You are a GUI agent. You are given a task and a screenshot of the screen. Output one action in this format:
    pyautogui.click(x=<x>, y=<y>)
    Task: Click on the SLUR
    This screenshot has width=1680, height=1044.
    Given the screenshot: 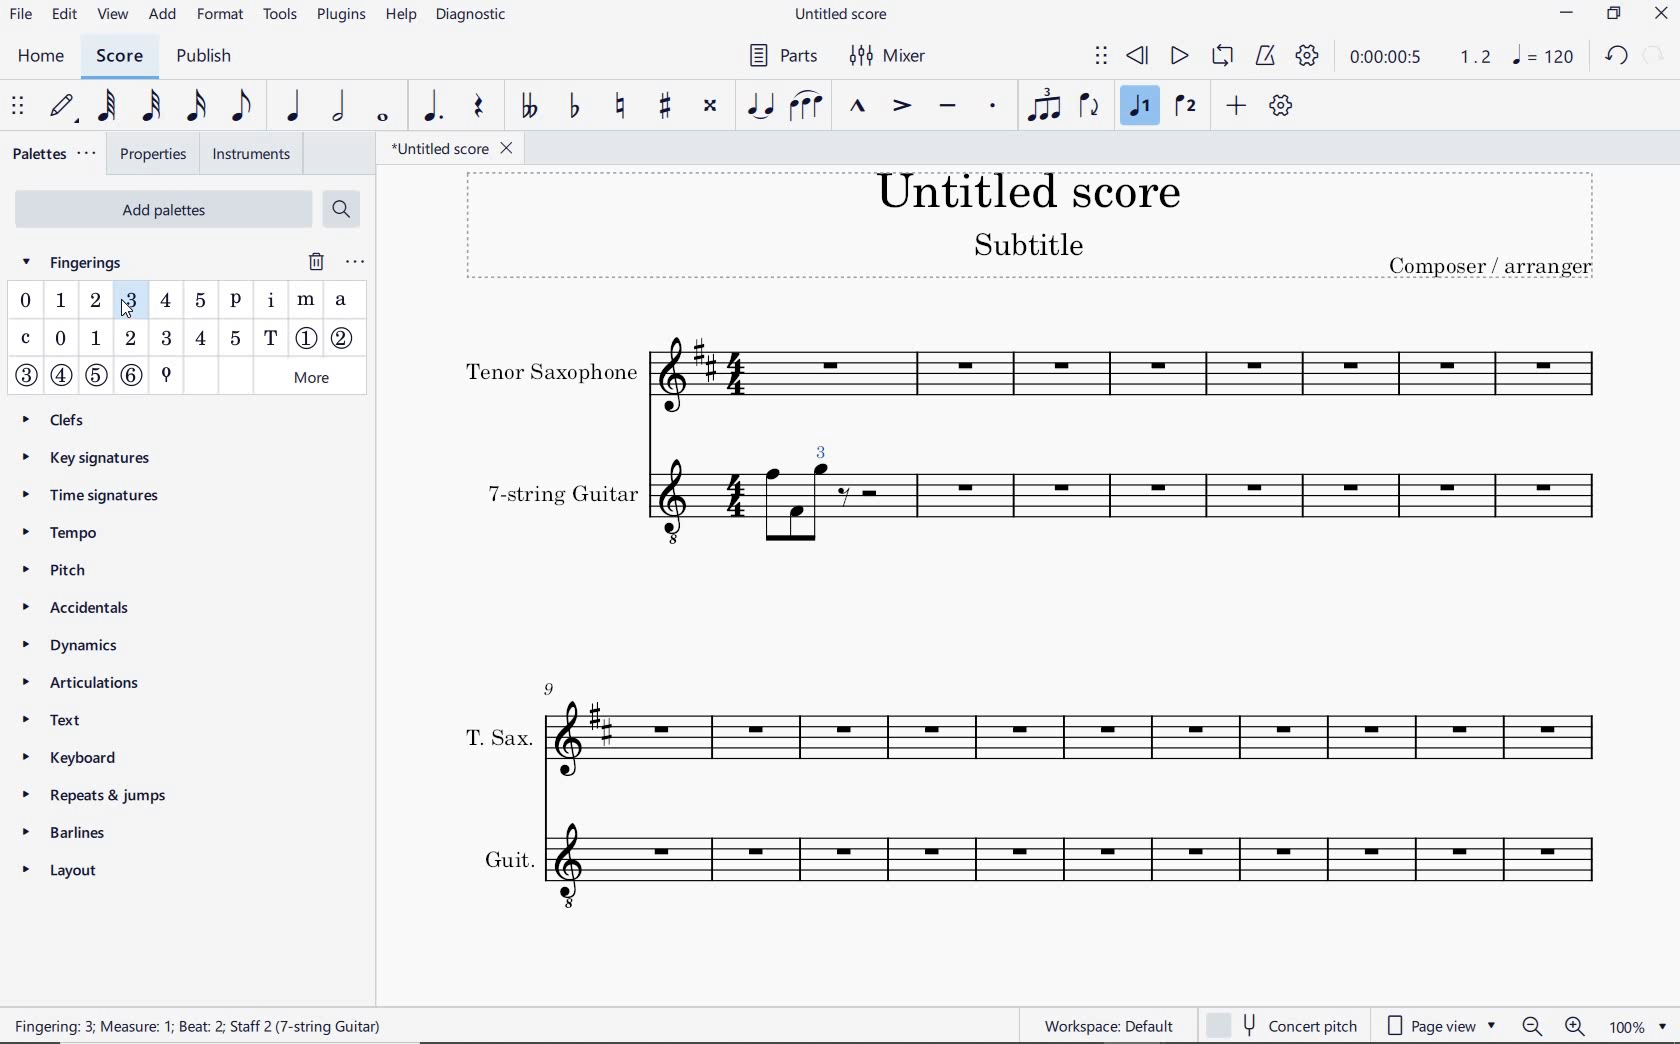 What is the action you would take?
    pyautogui.click(x=803, y=108)
    